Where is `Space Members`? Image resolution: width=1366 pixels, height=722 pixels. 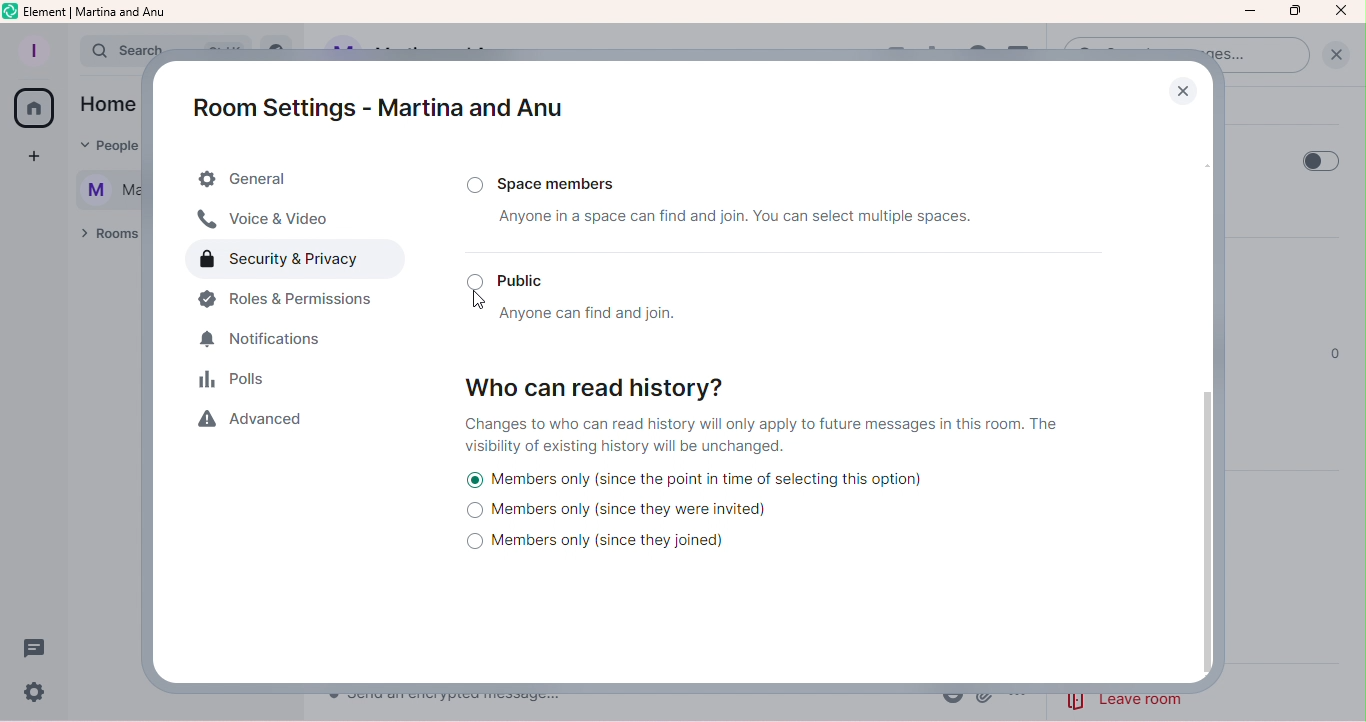 Space Members is located at coordinates (553, 180).